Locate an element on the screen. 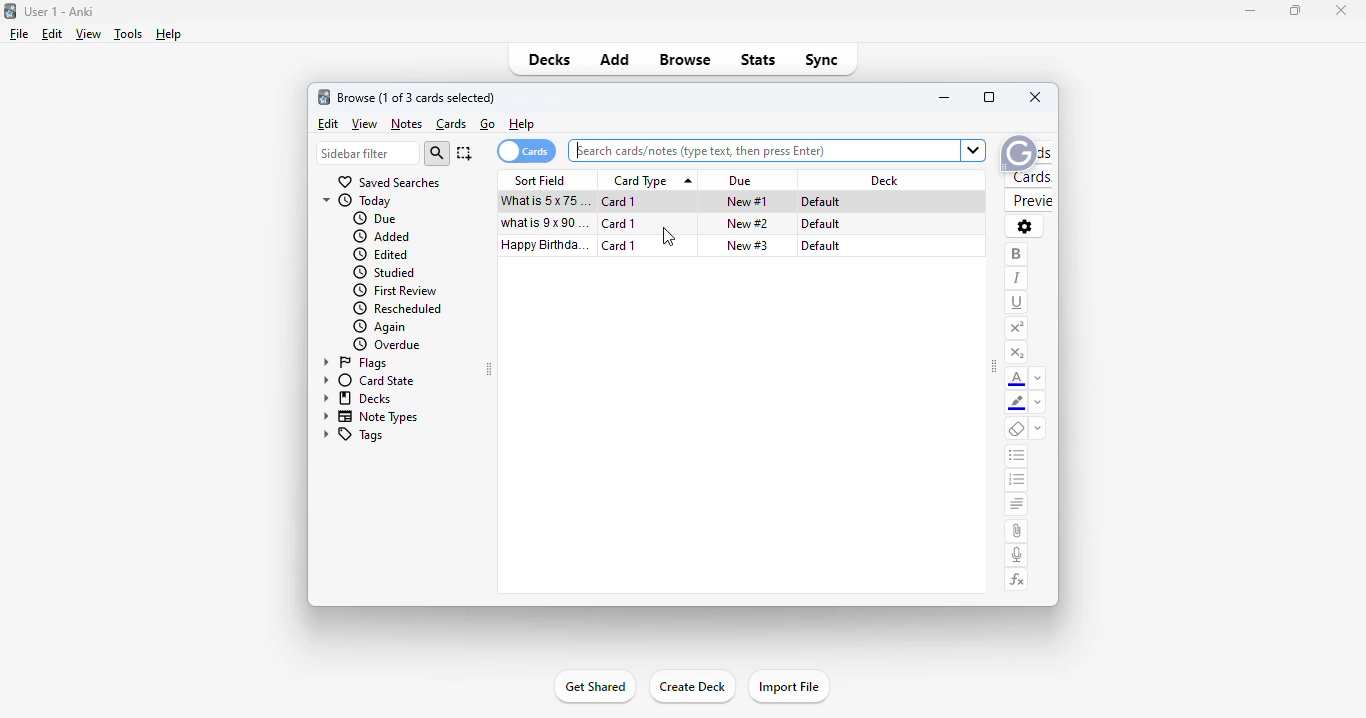 The width and height of the screenshot is (1366, 718). due is located at coordinates (375, 218).